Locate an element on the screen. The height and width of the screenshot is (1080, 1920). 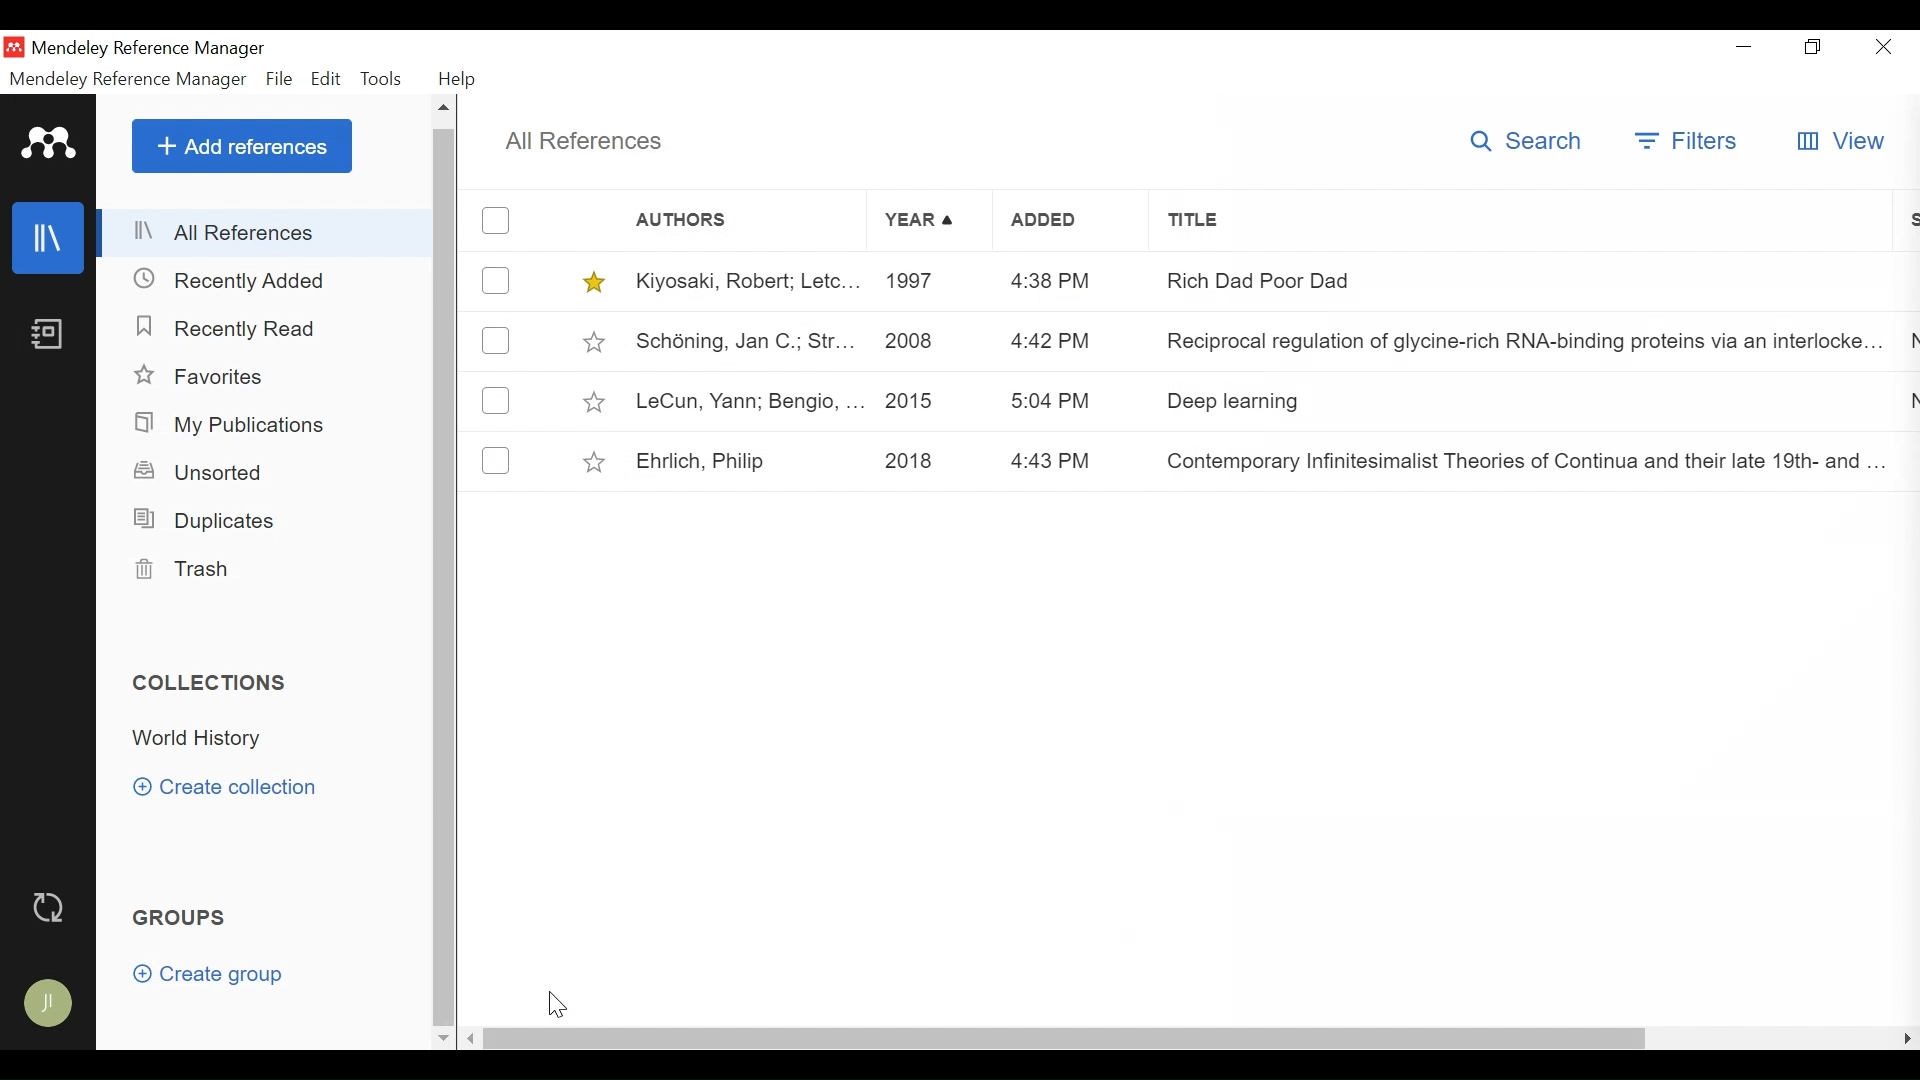
Reciprocal regulation of glycine-rch RNA-binding proteins van rocha is located at coordinates (1522, 345).